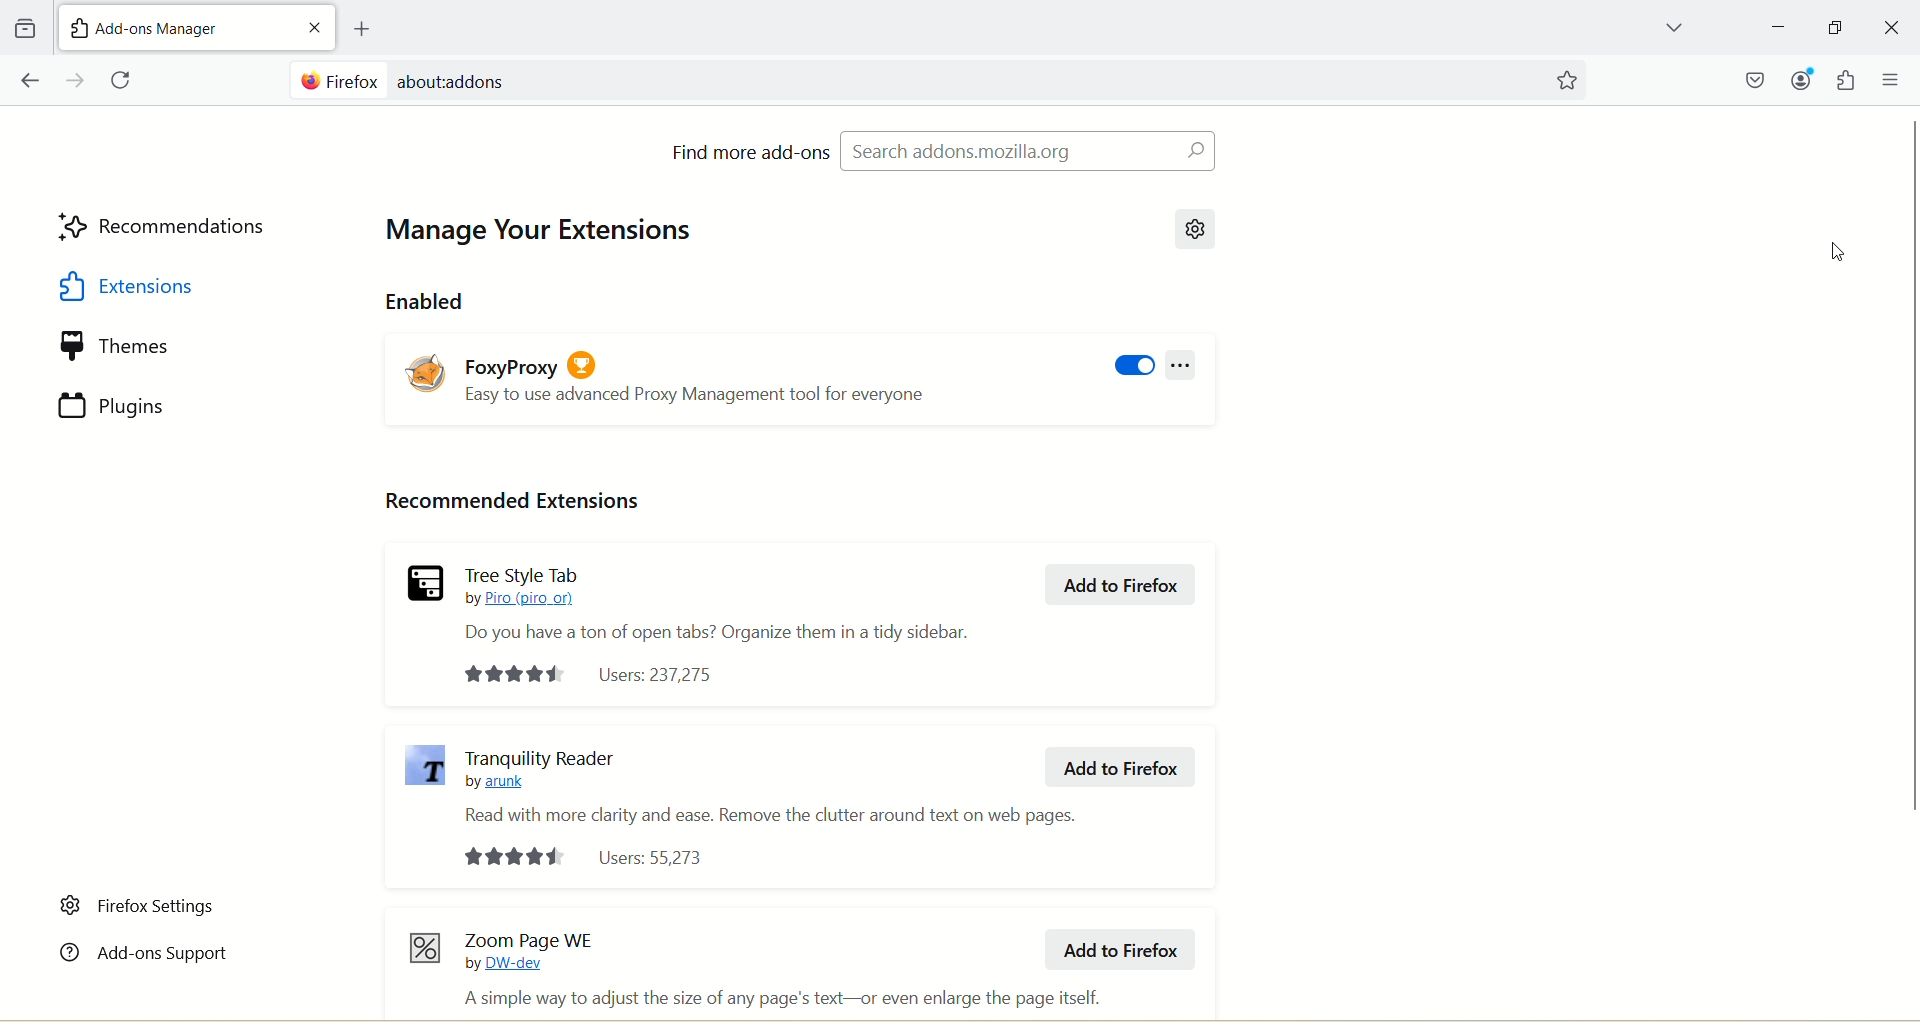 Image resolution: width=1920 pixels, height=1022 pixels. Describe the element at coordinates (1673, 30) in the screenshot. I see `Drop down box` at that location.